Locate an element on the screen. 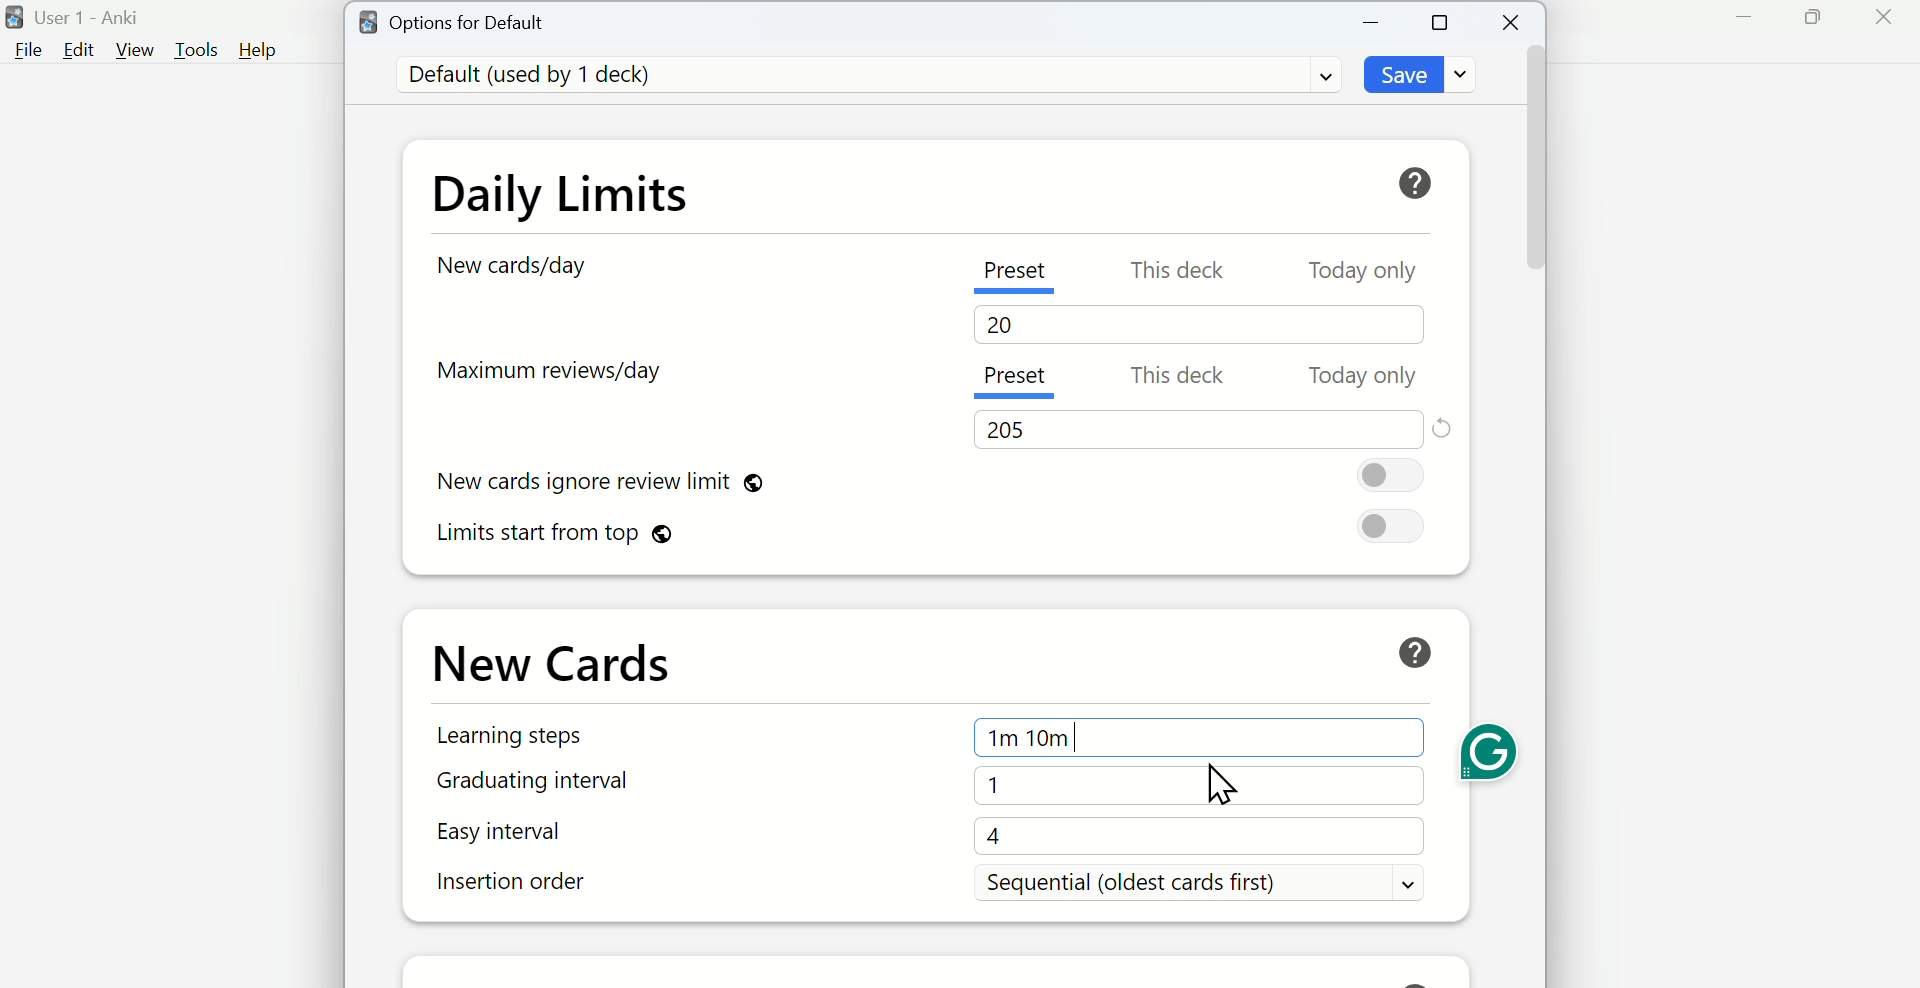 This screenshot has width=1920, height=988. New Cards is located at coordinates (571, 659).